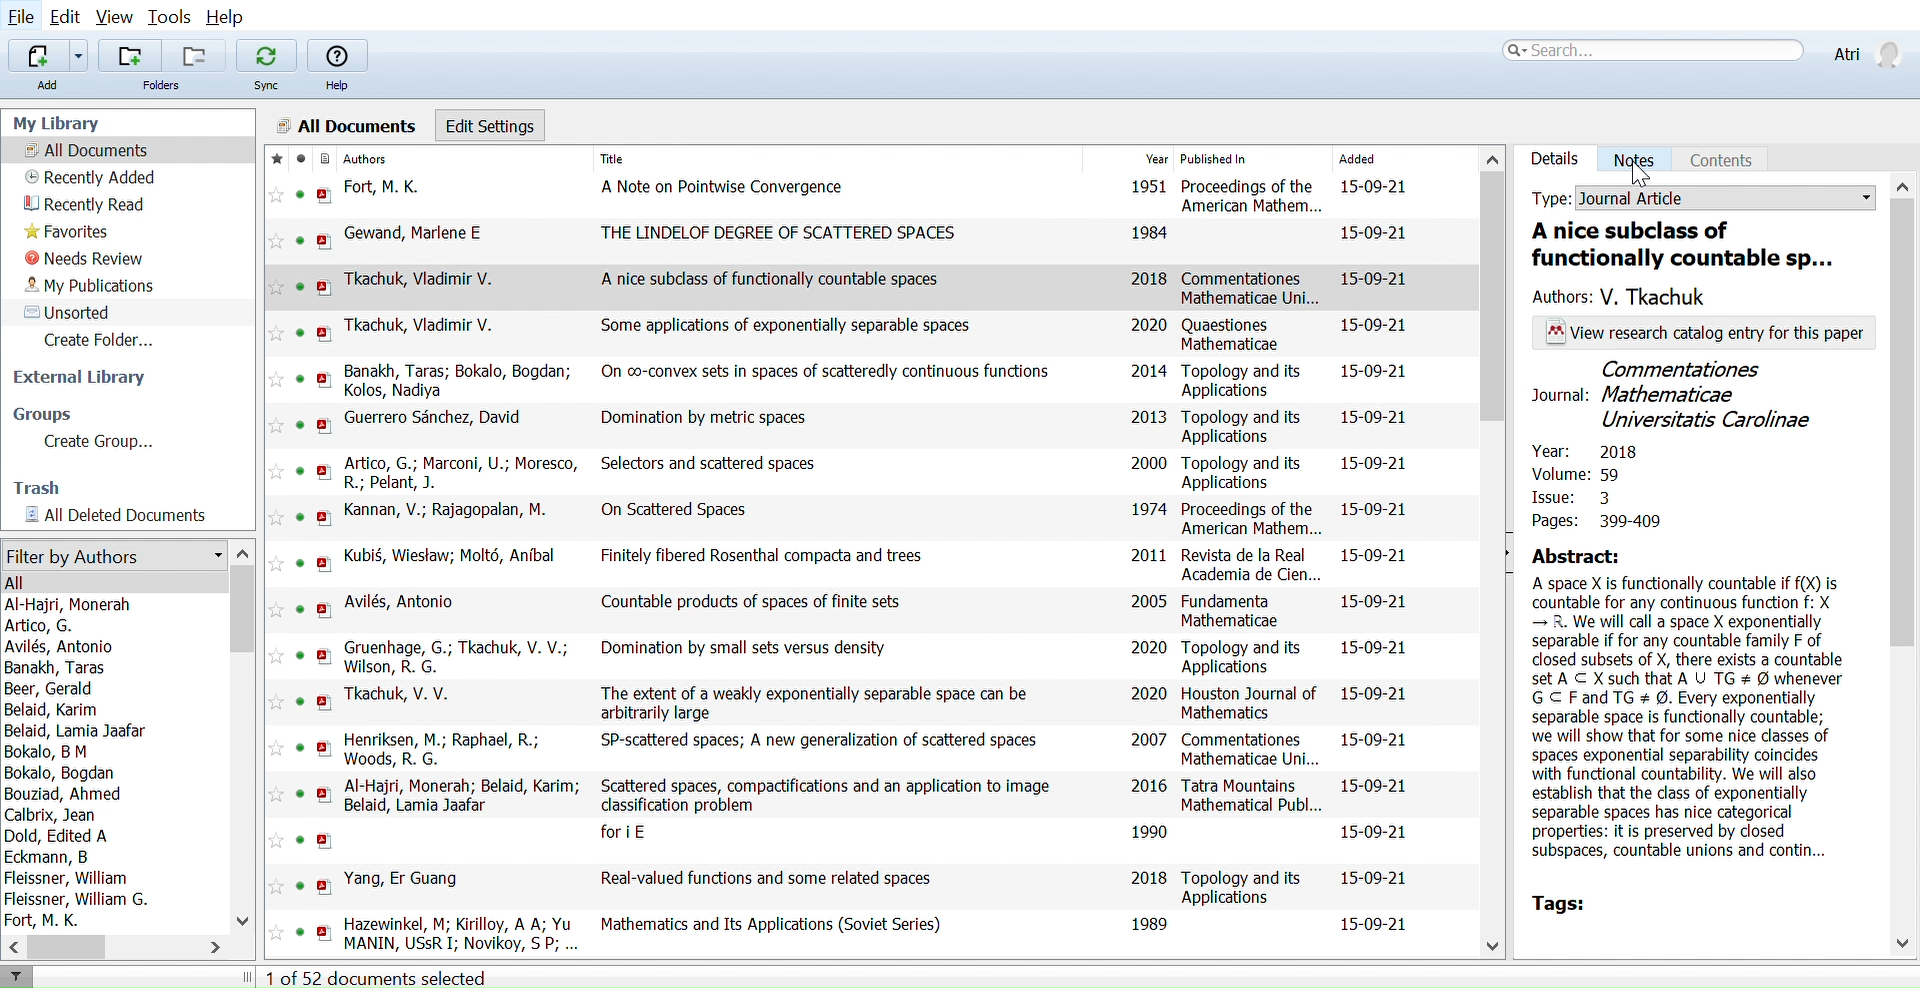  Describe the element at coordinates (1255, 518) in the screenshot. I see `Proceedings of the American Mathem...` at that location.